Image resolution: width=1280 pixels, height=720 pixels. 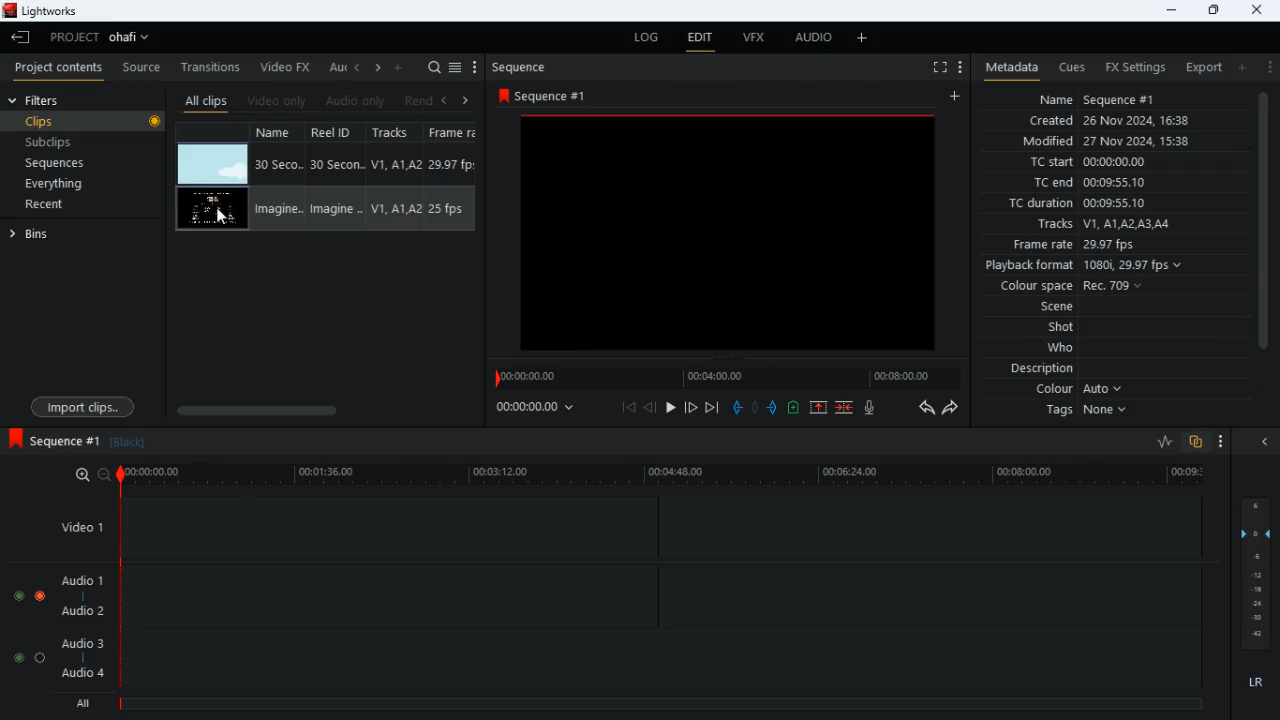 I want to click on audio selection buttons, so click(x=31, y=596).